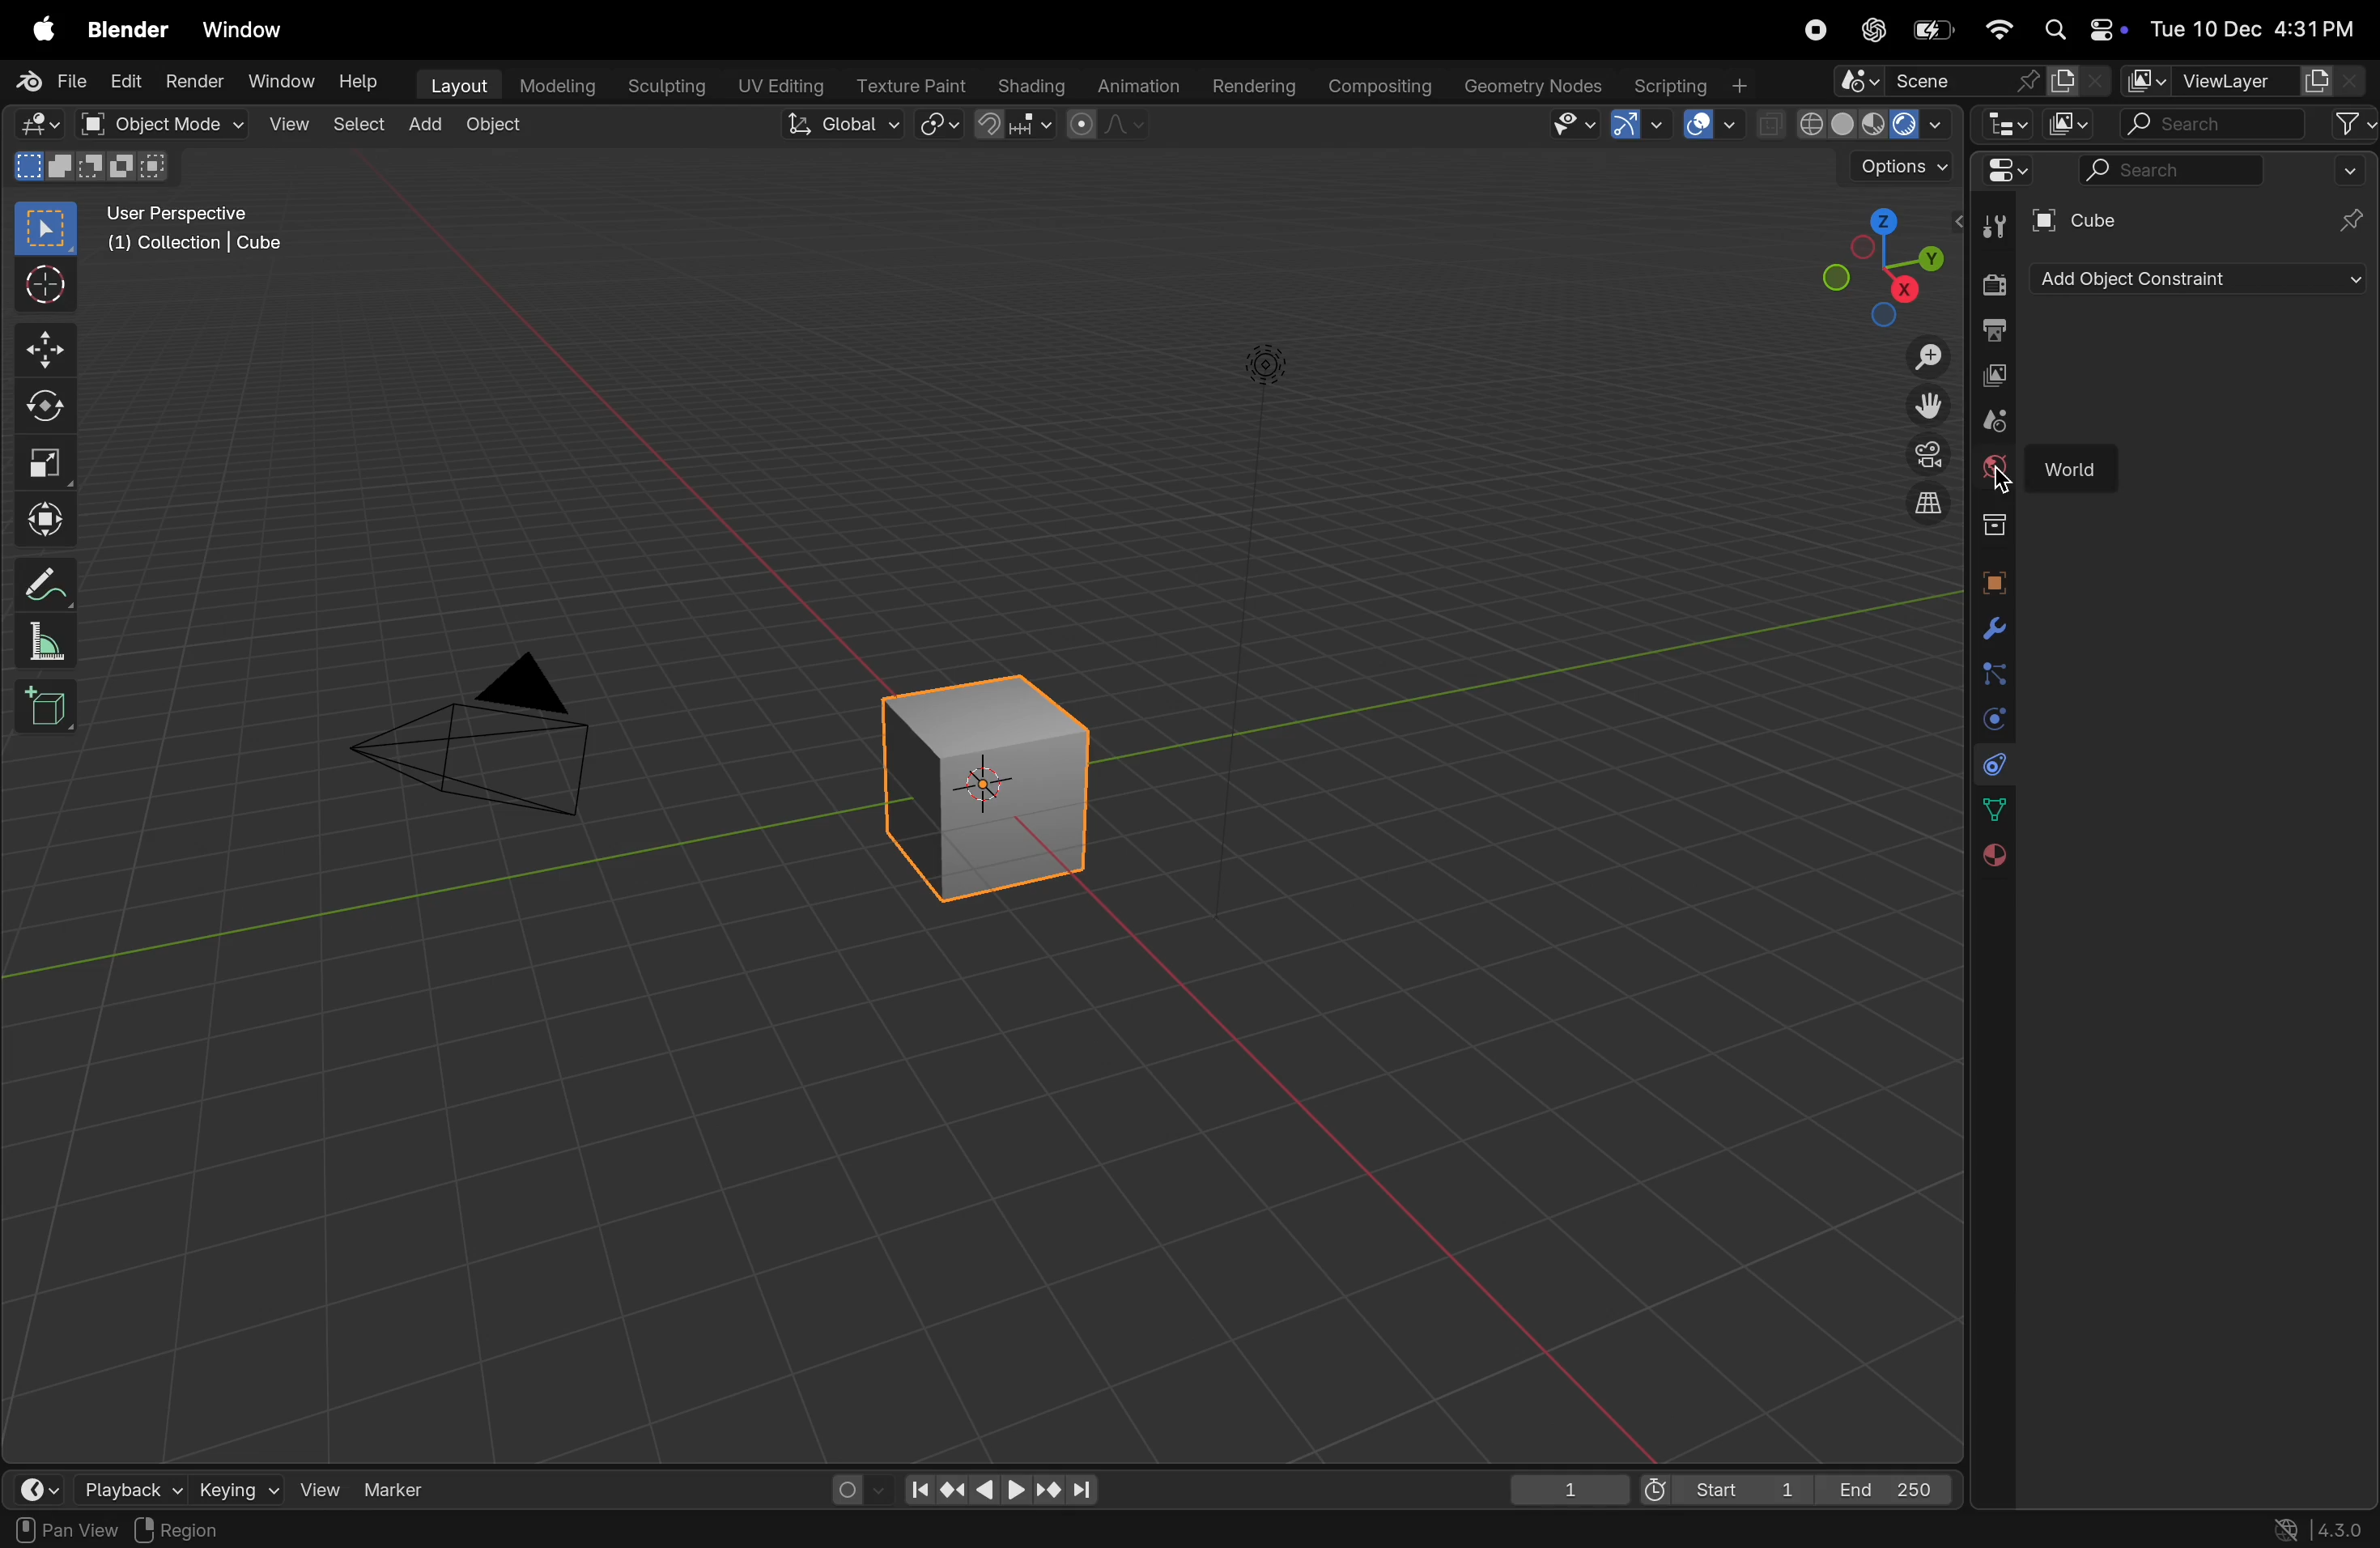 Image resolution: width=2380 pixels, height=1548 pixels. What do you see at coordinates (50, 515) in the screenshot?
I see `transform` at bounding box center [50, 515].